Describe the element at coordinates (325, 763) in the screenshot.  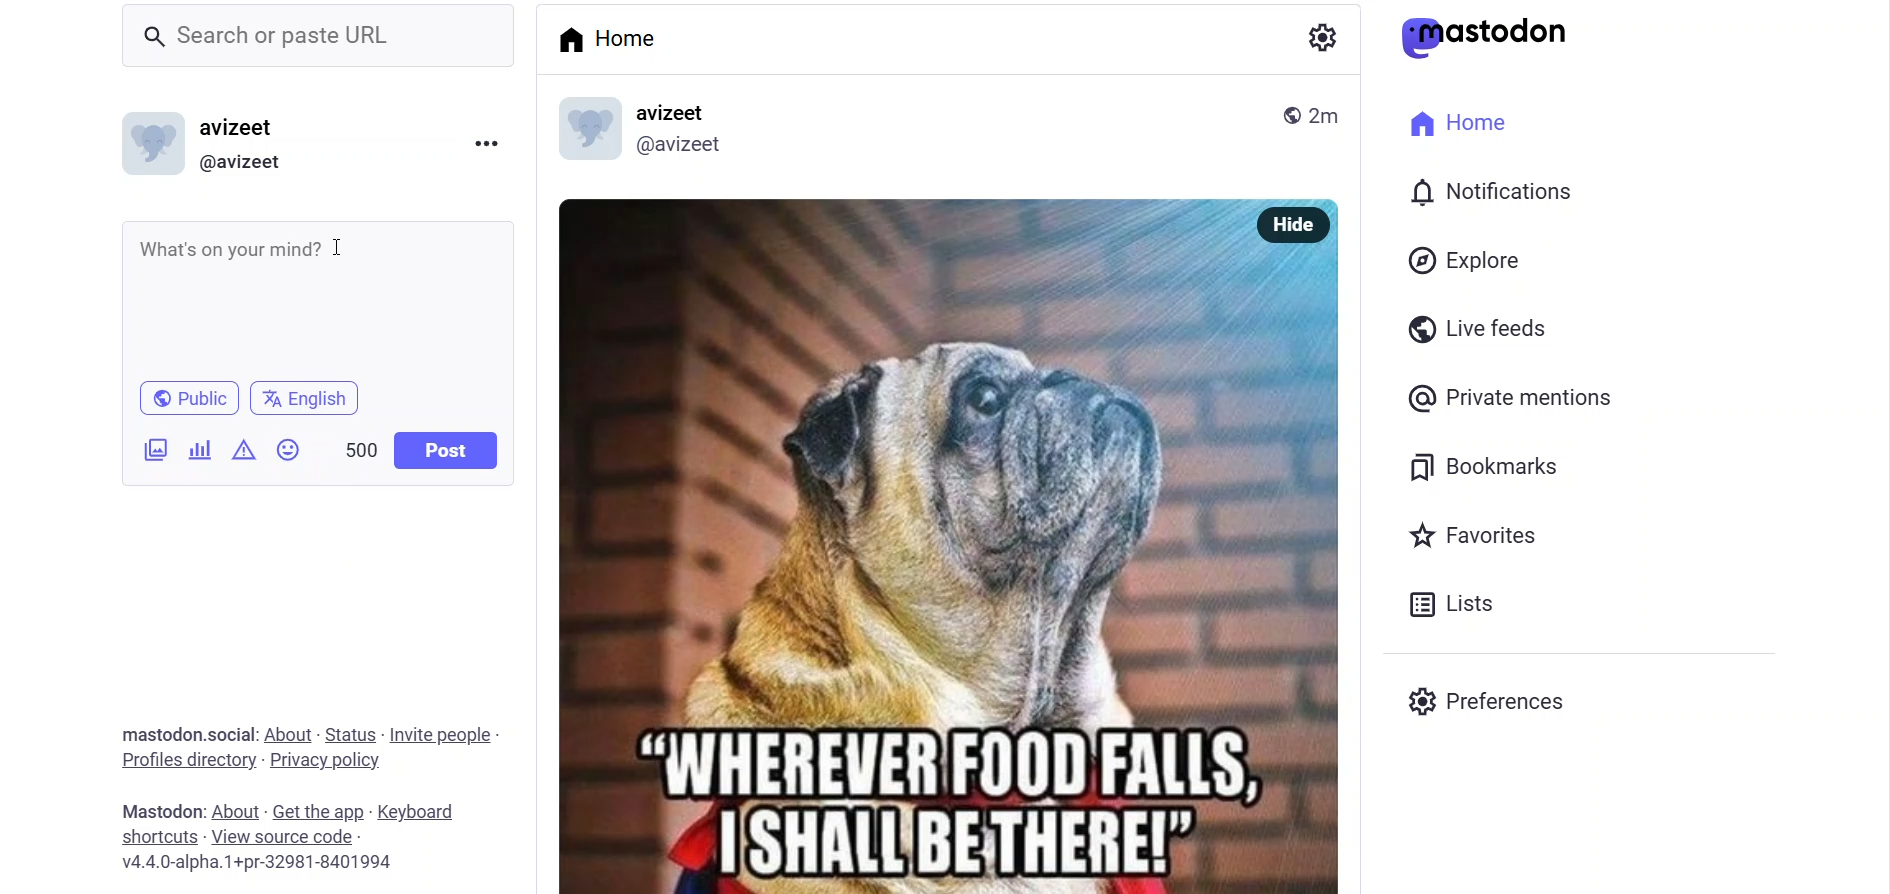
I see `privacy policy` at that location.